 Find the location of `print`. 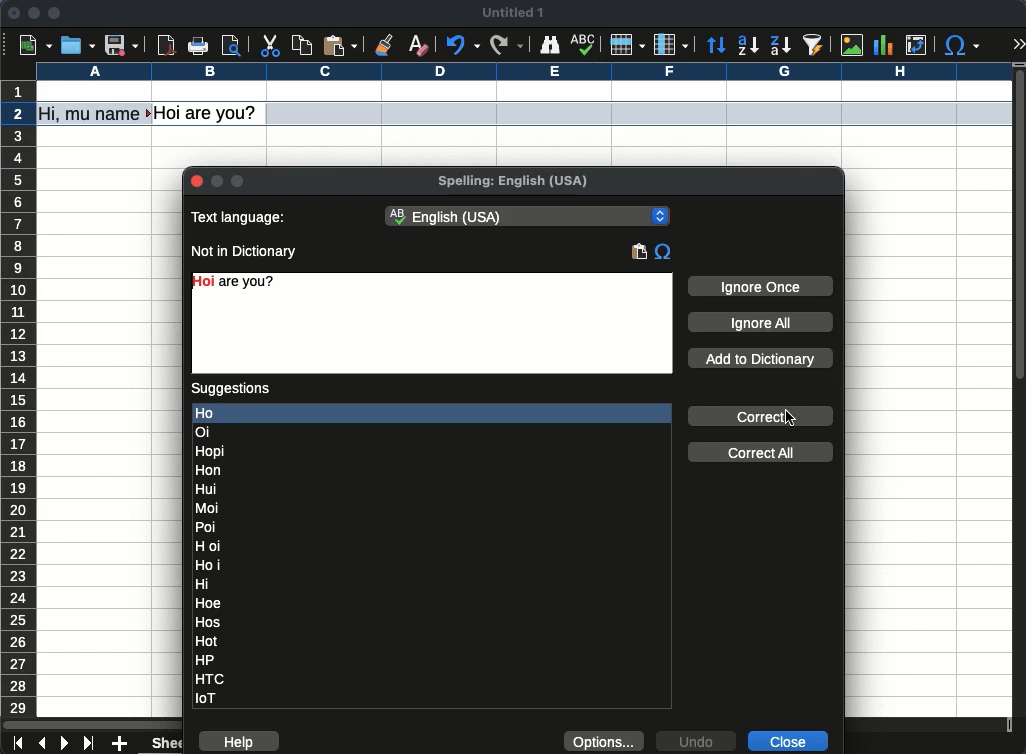

print is located at coordinates (199, 45).